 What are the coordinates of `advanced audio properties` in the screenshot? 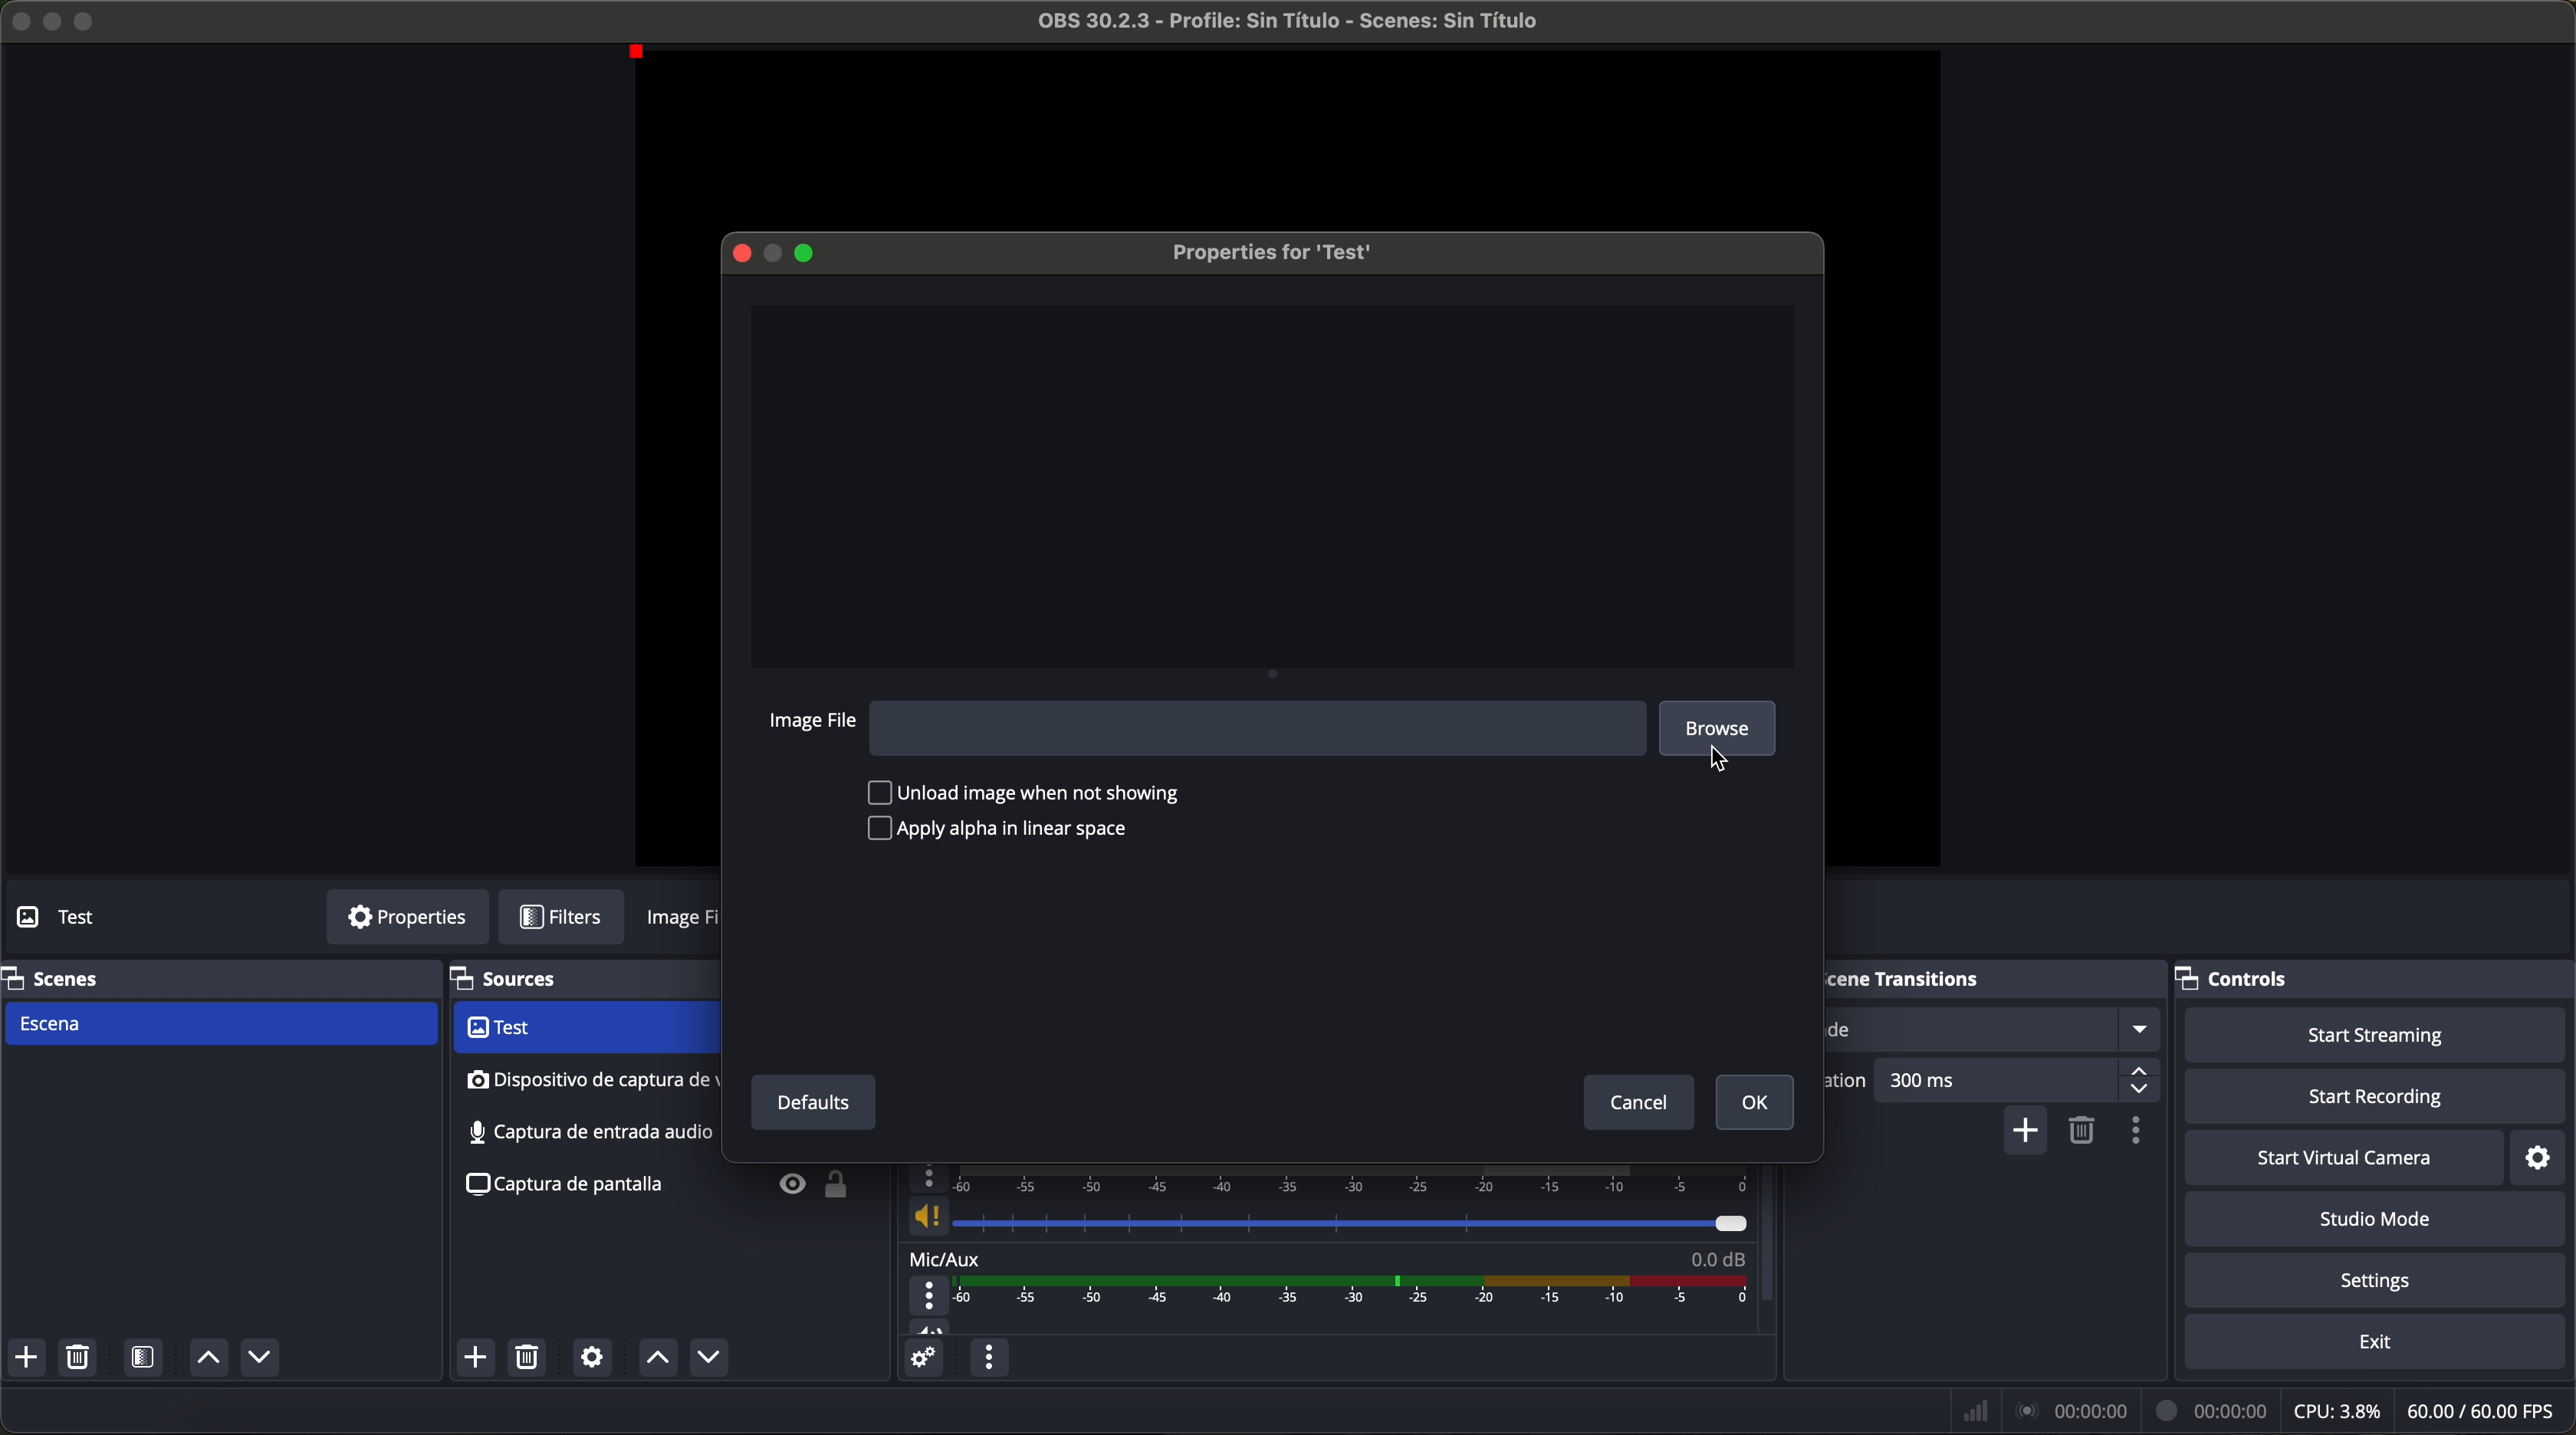 It's located at (922, 1358).